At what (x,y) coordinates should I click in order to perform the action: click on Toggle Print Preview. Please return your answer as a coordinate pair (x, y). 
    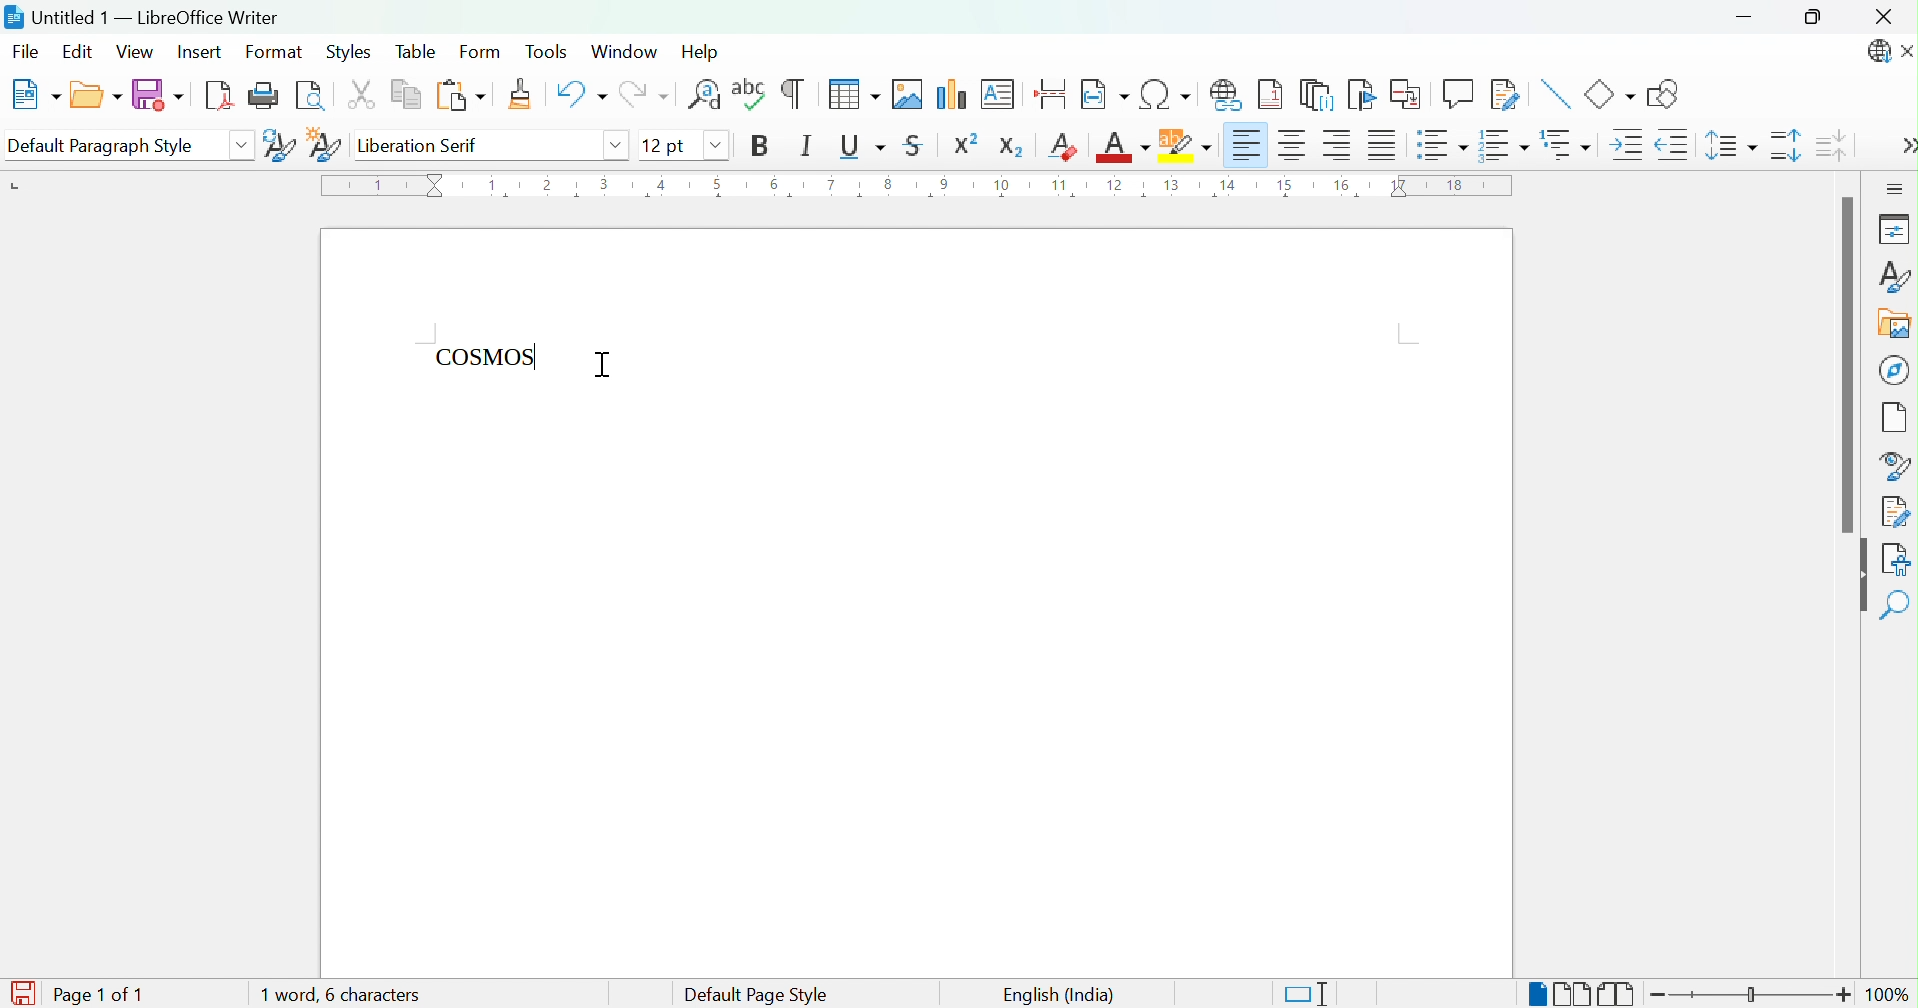
    Looking at the image, I should click on (315, 96).